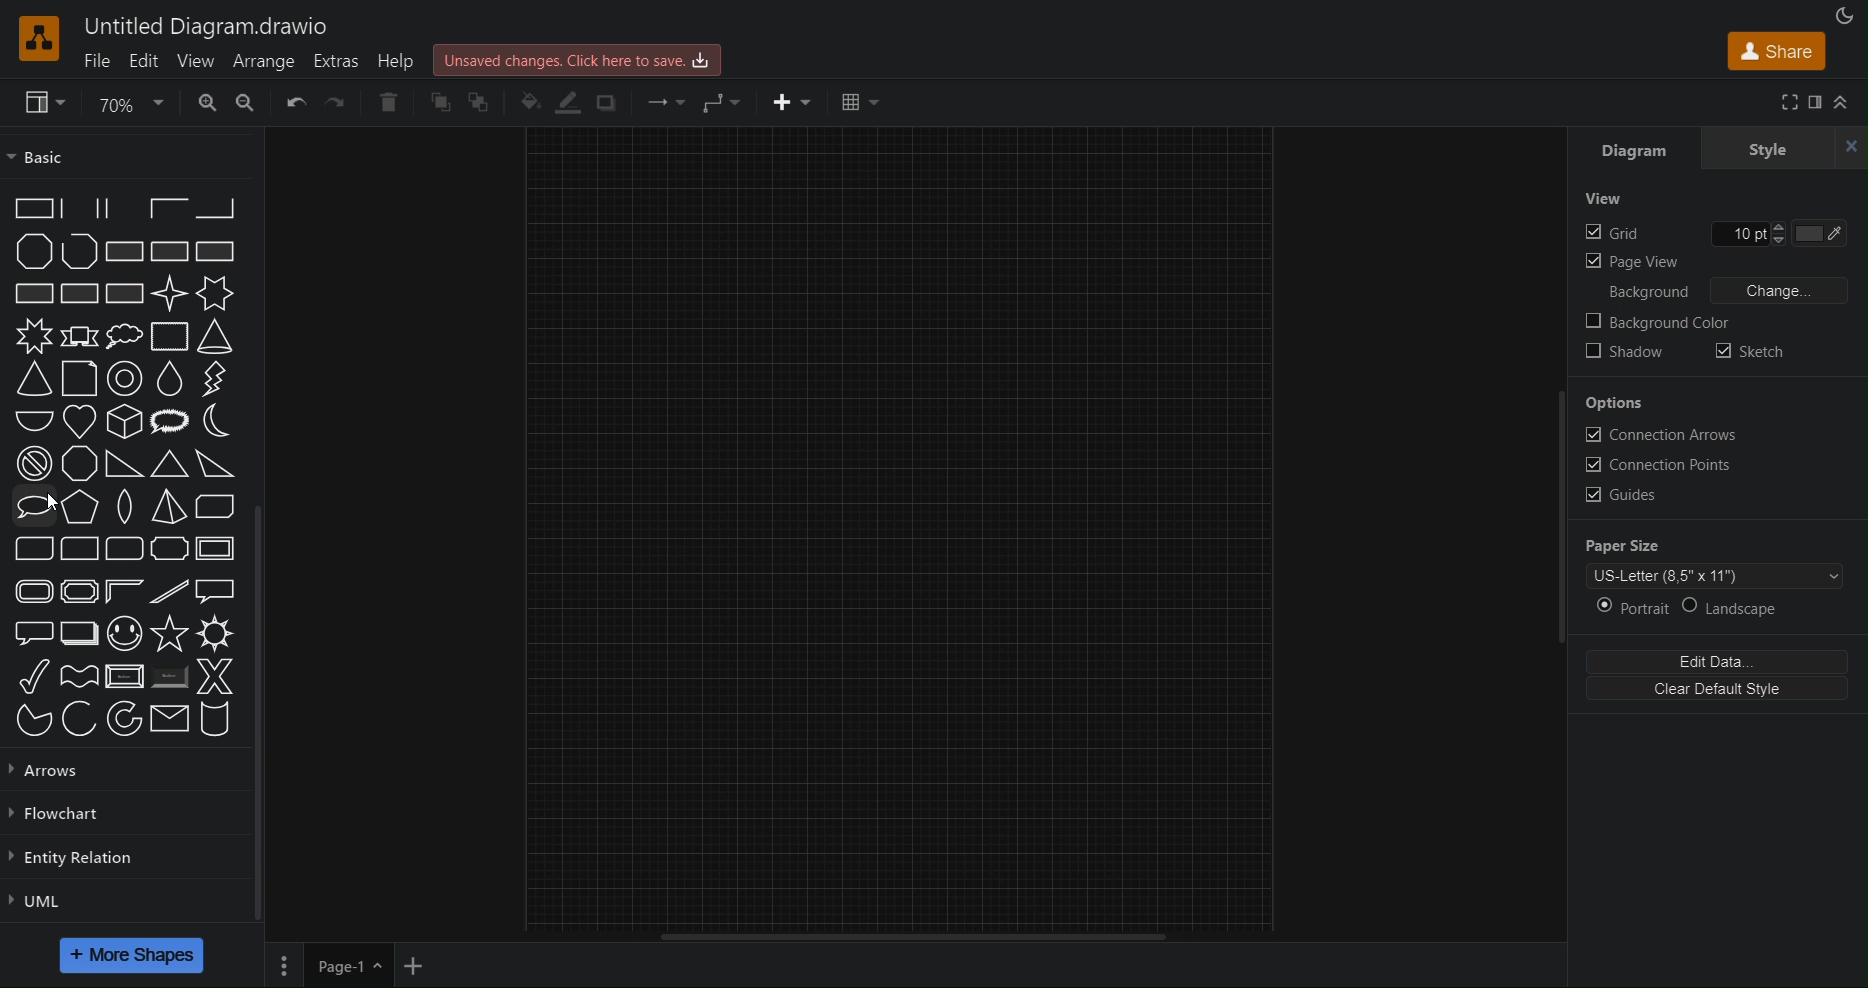  I want to click on Style, so click(1787, 150).